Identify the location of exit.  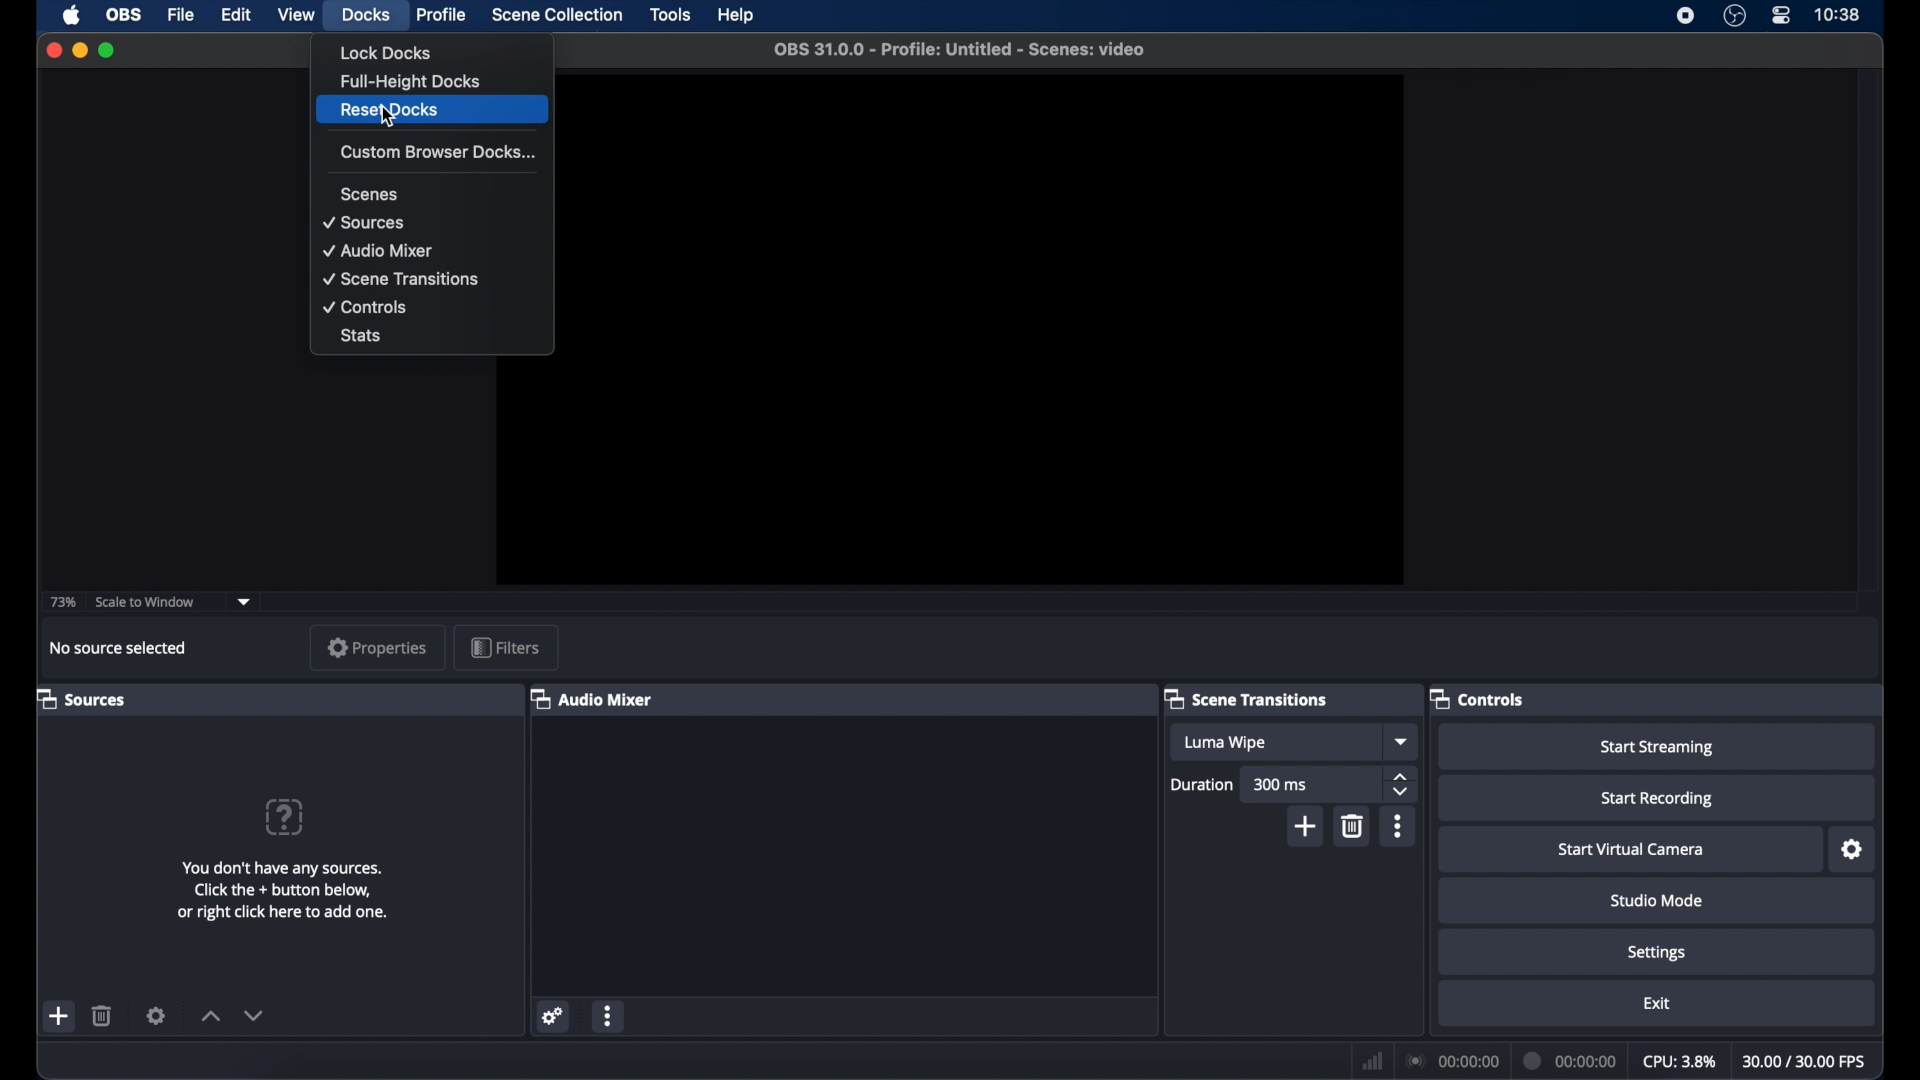
(1657, 1004).